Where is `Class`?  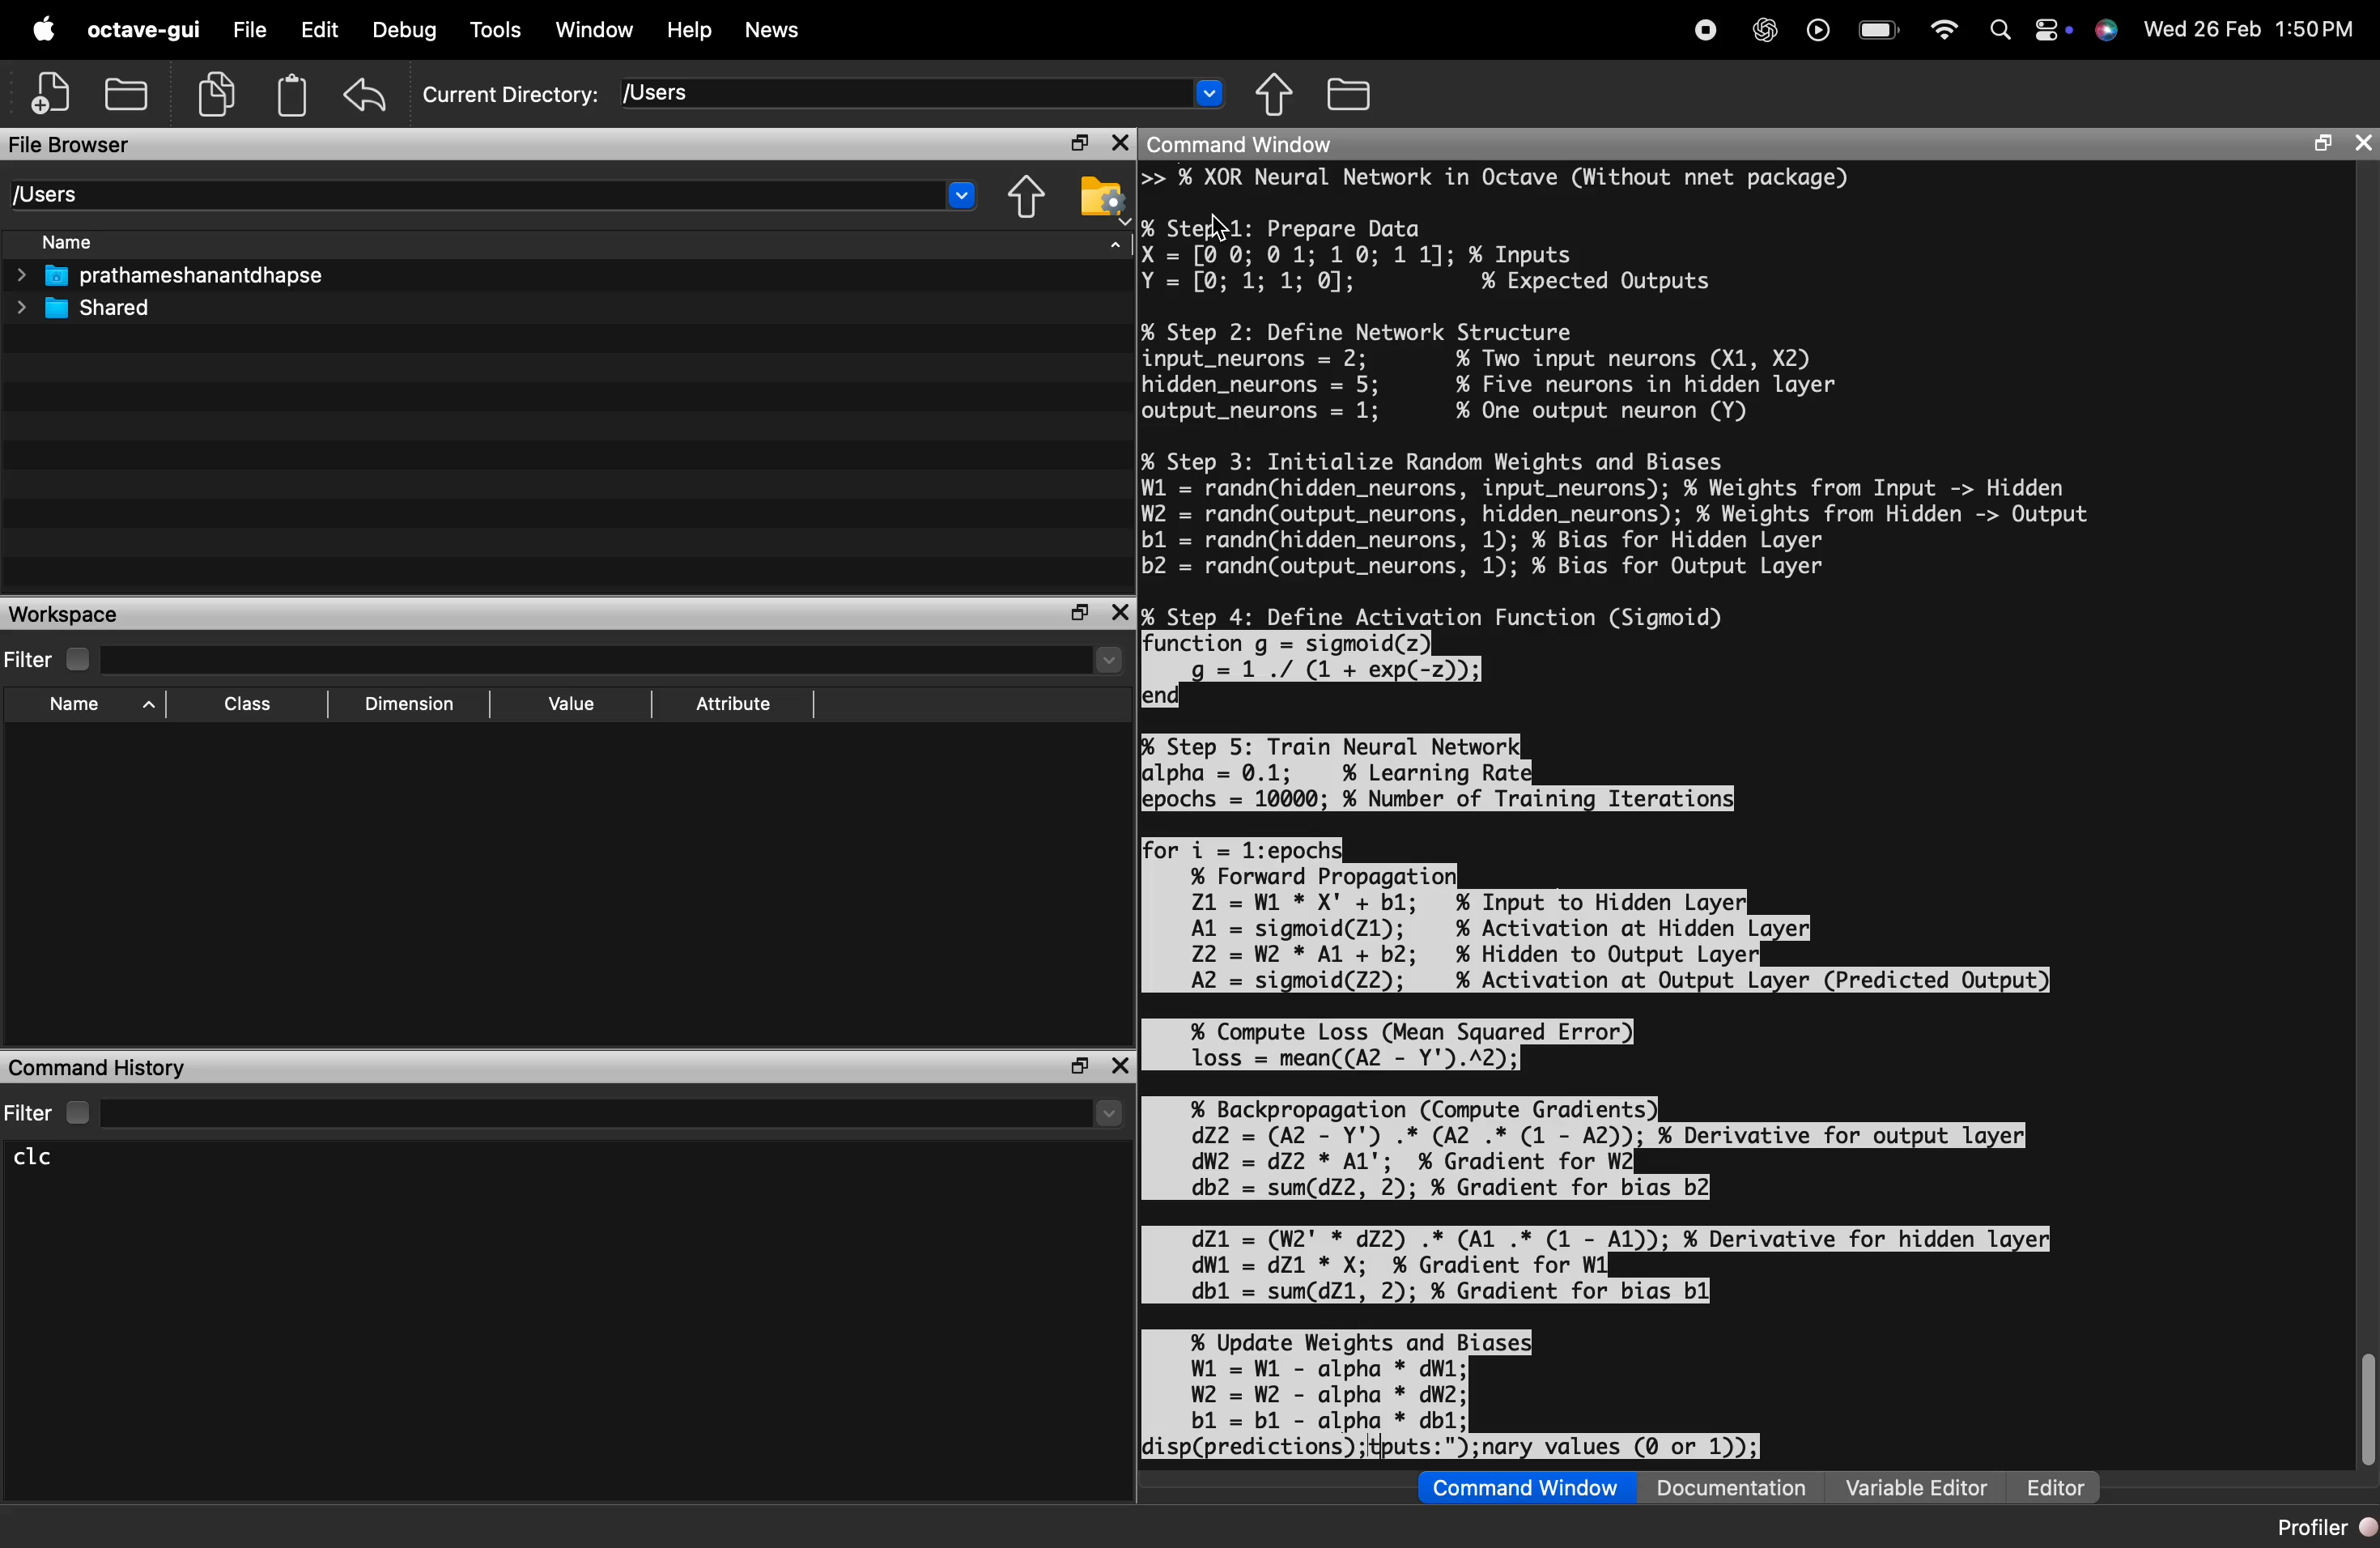
Class is located at coordinates (249, 707).